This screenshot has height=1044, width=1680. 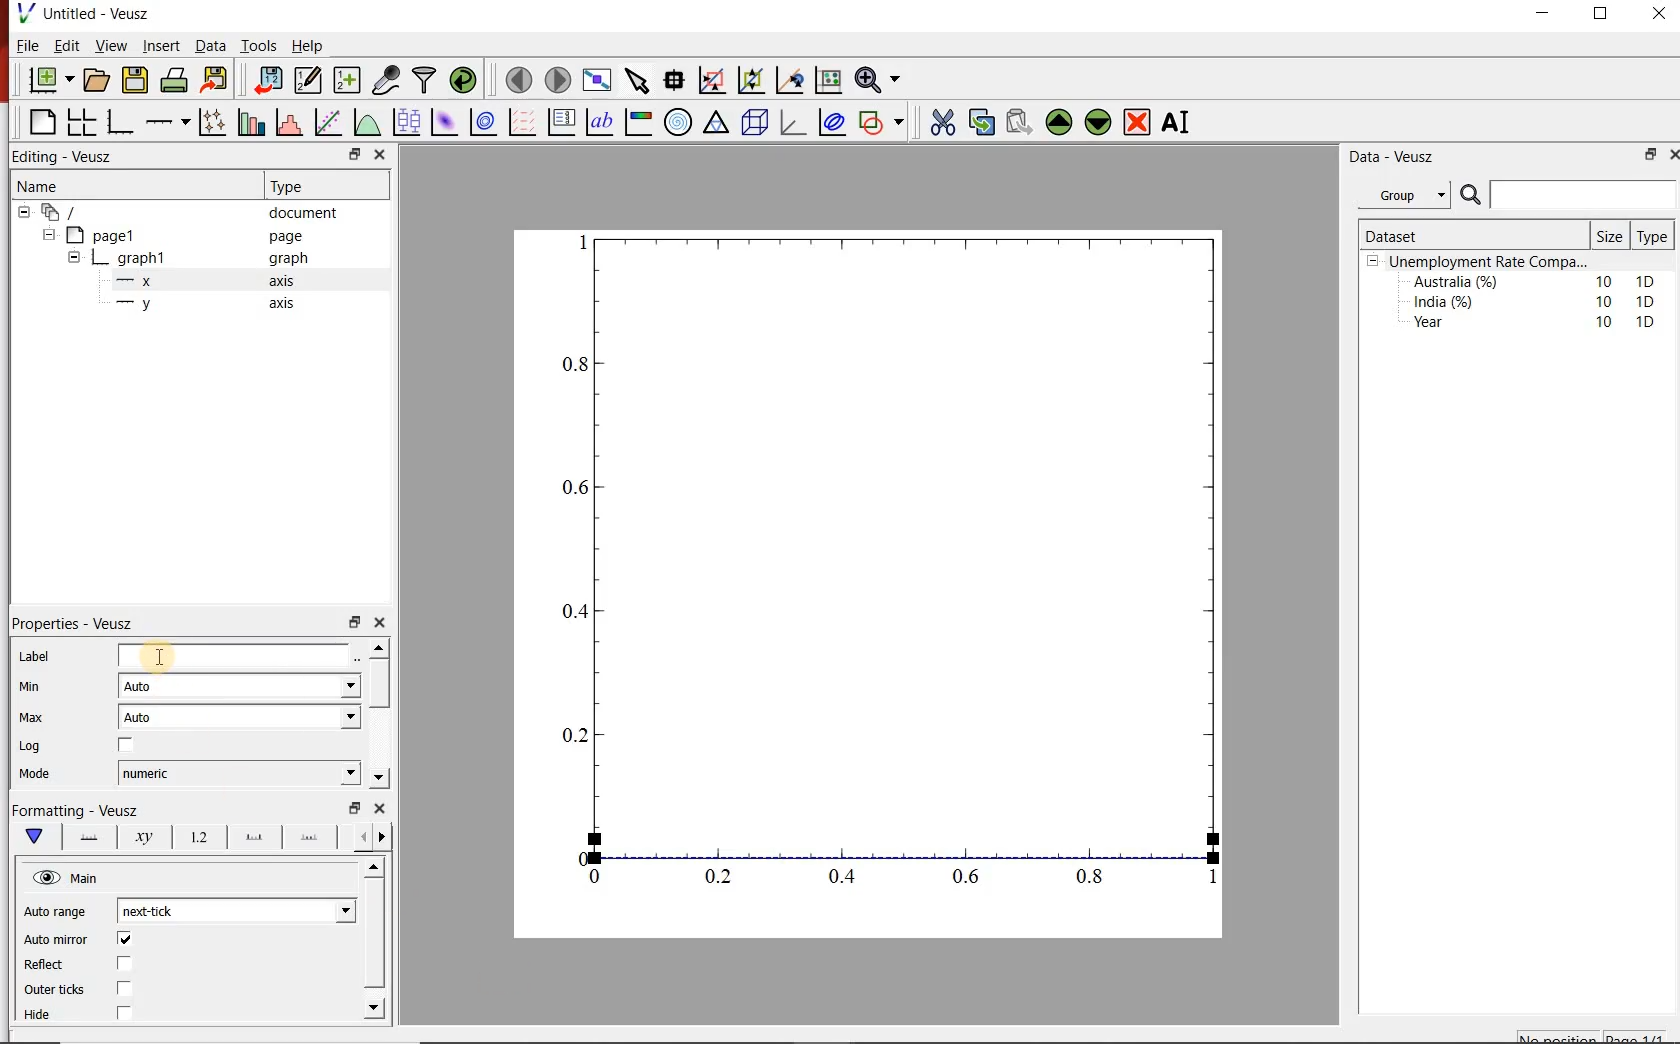 What do you see at coordinates (48, 235) in the screenshot?
I see `collapse` at bounding box center [48, 235].